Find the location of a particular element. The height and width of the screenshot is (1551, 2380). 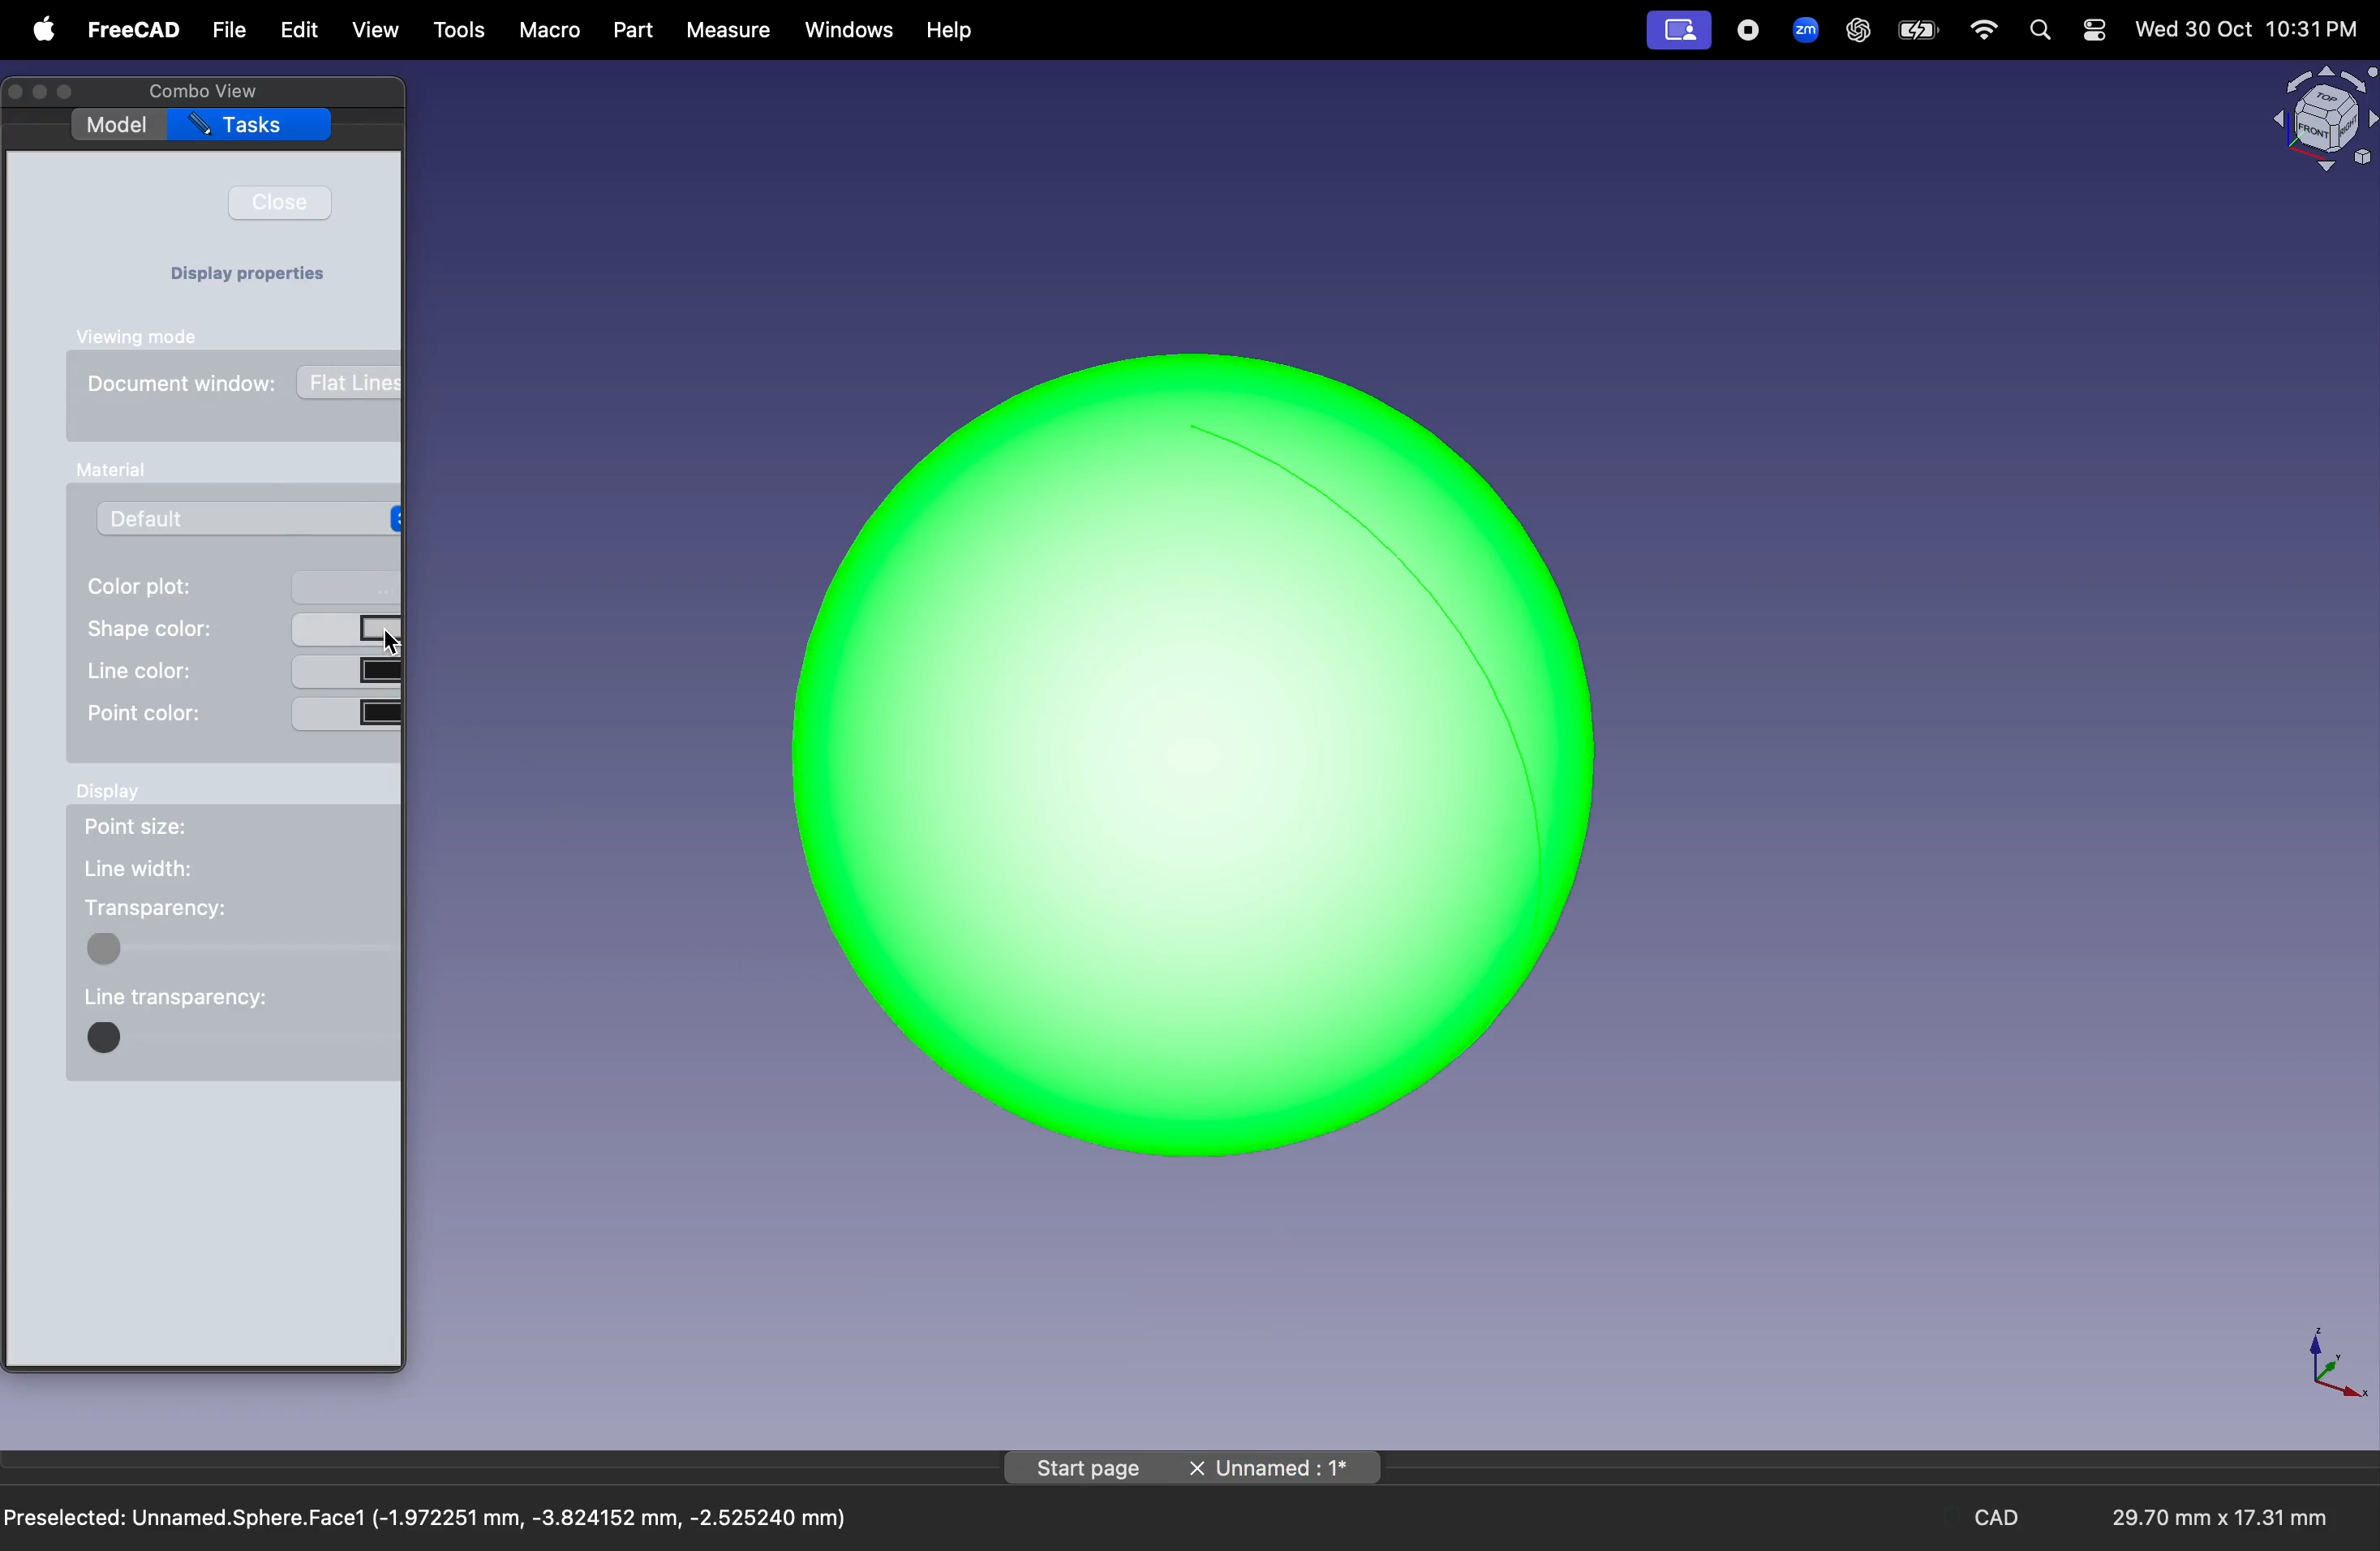

settings is located at coordinates (2093, 30).